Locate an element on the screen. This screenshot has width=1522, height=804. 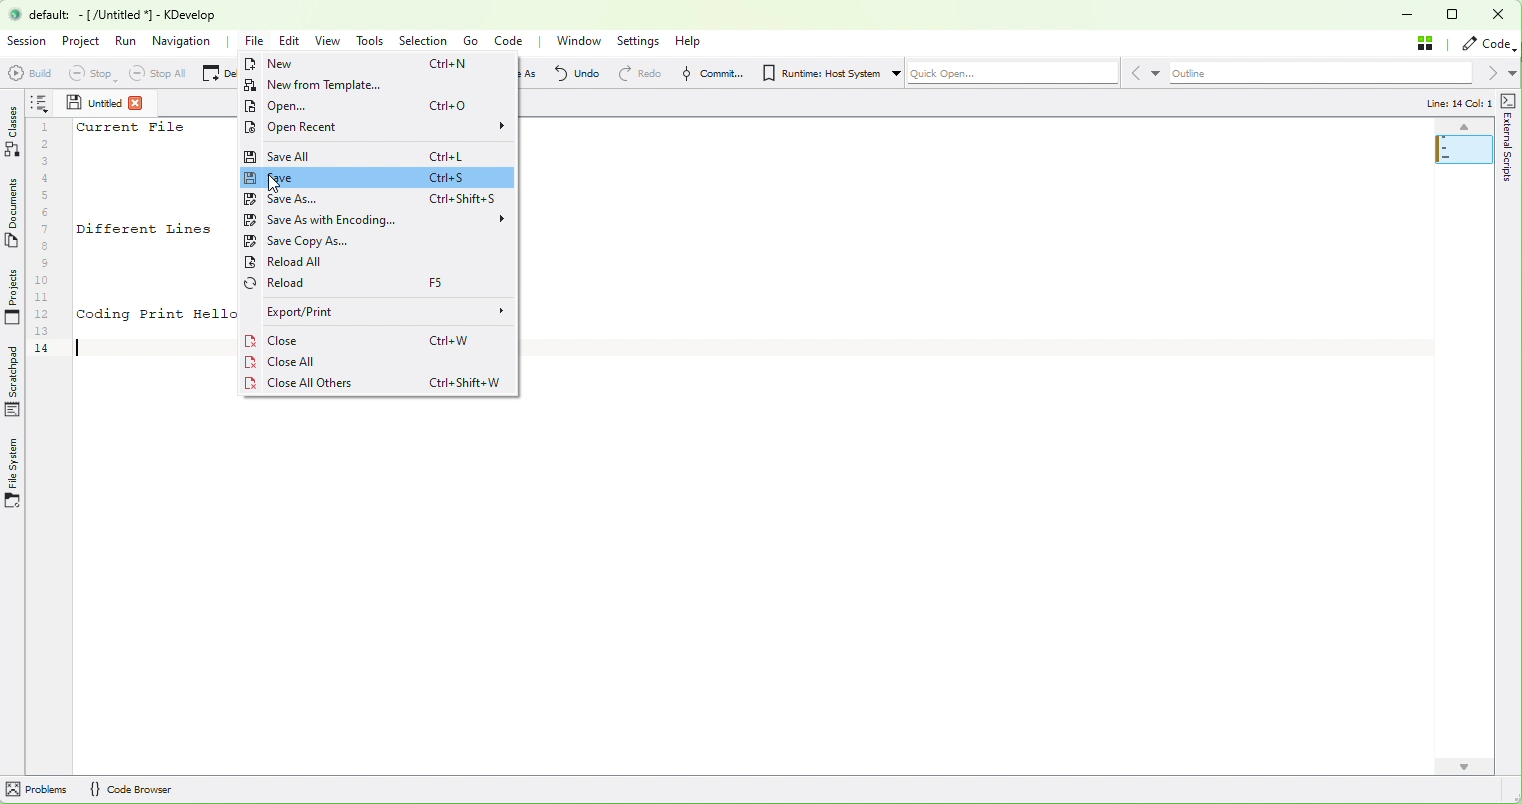
Edit is located at coordinates (293, 41).